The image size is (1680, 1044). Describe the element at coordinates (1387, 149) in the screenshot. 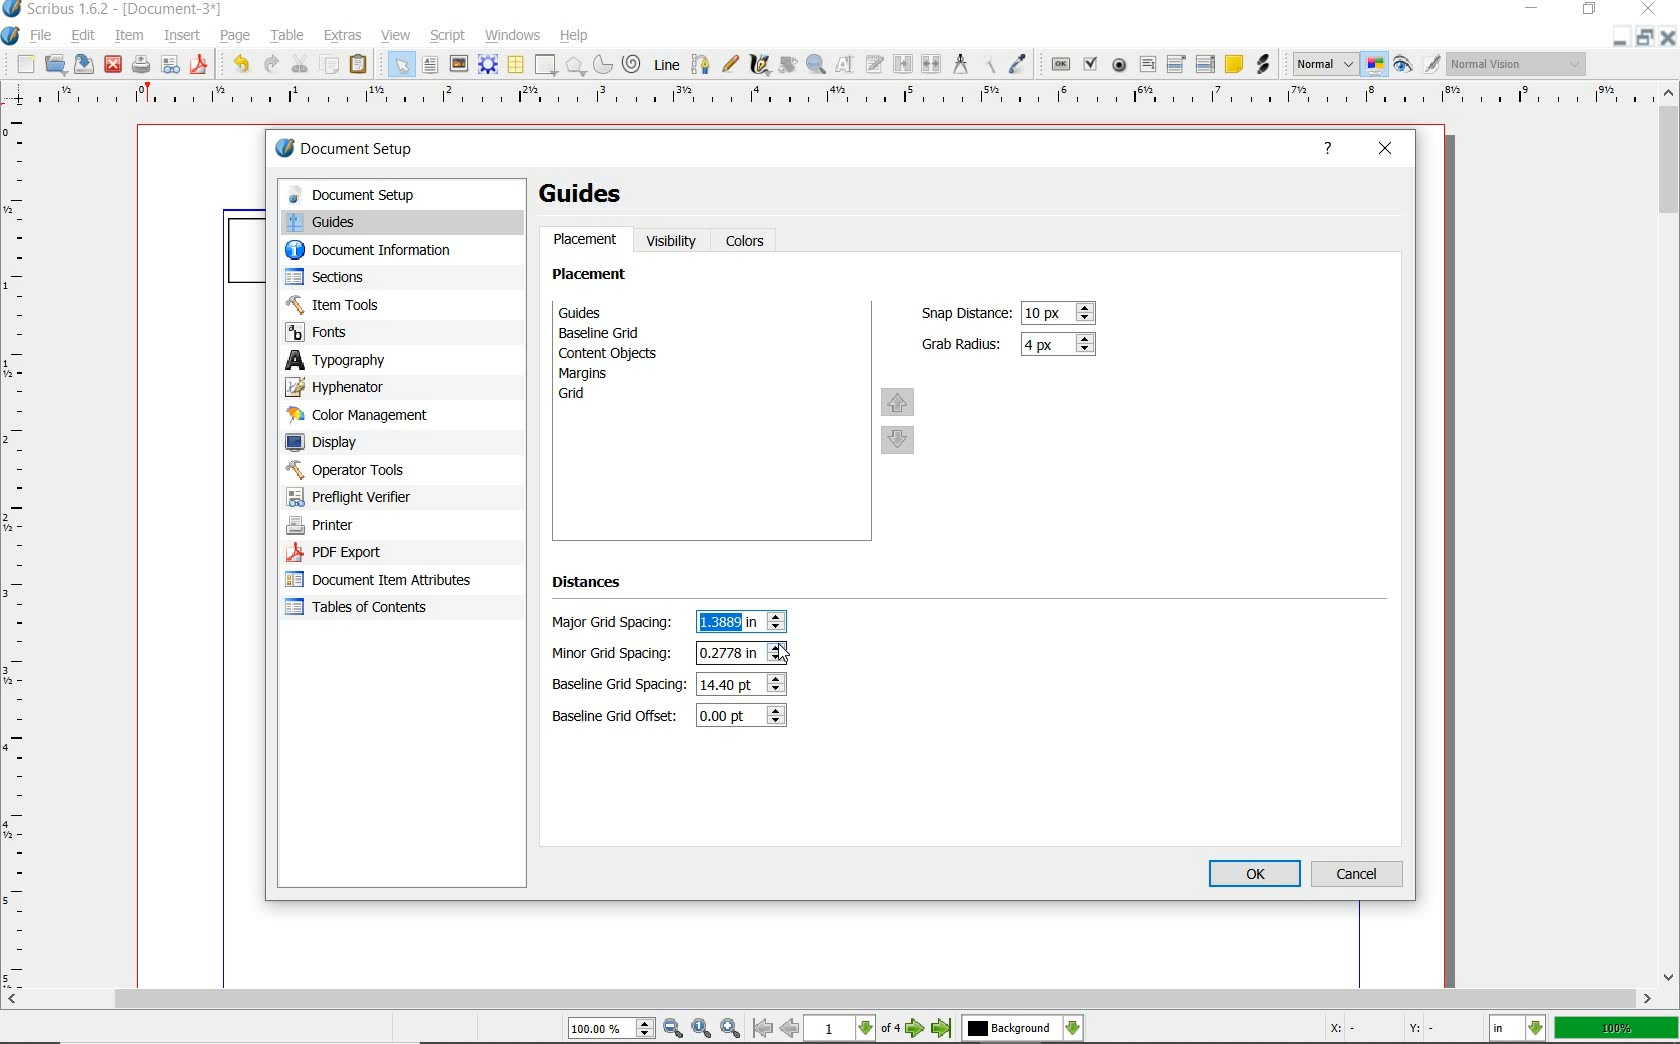

I see `close` at that location.